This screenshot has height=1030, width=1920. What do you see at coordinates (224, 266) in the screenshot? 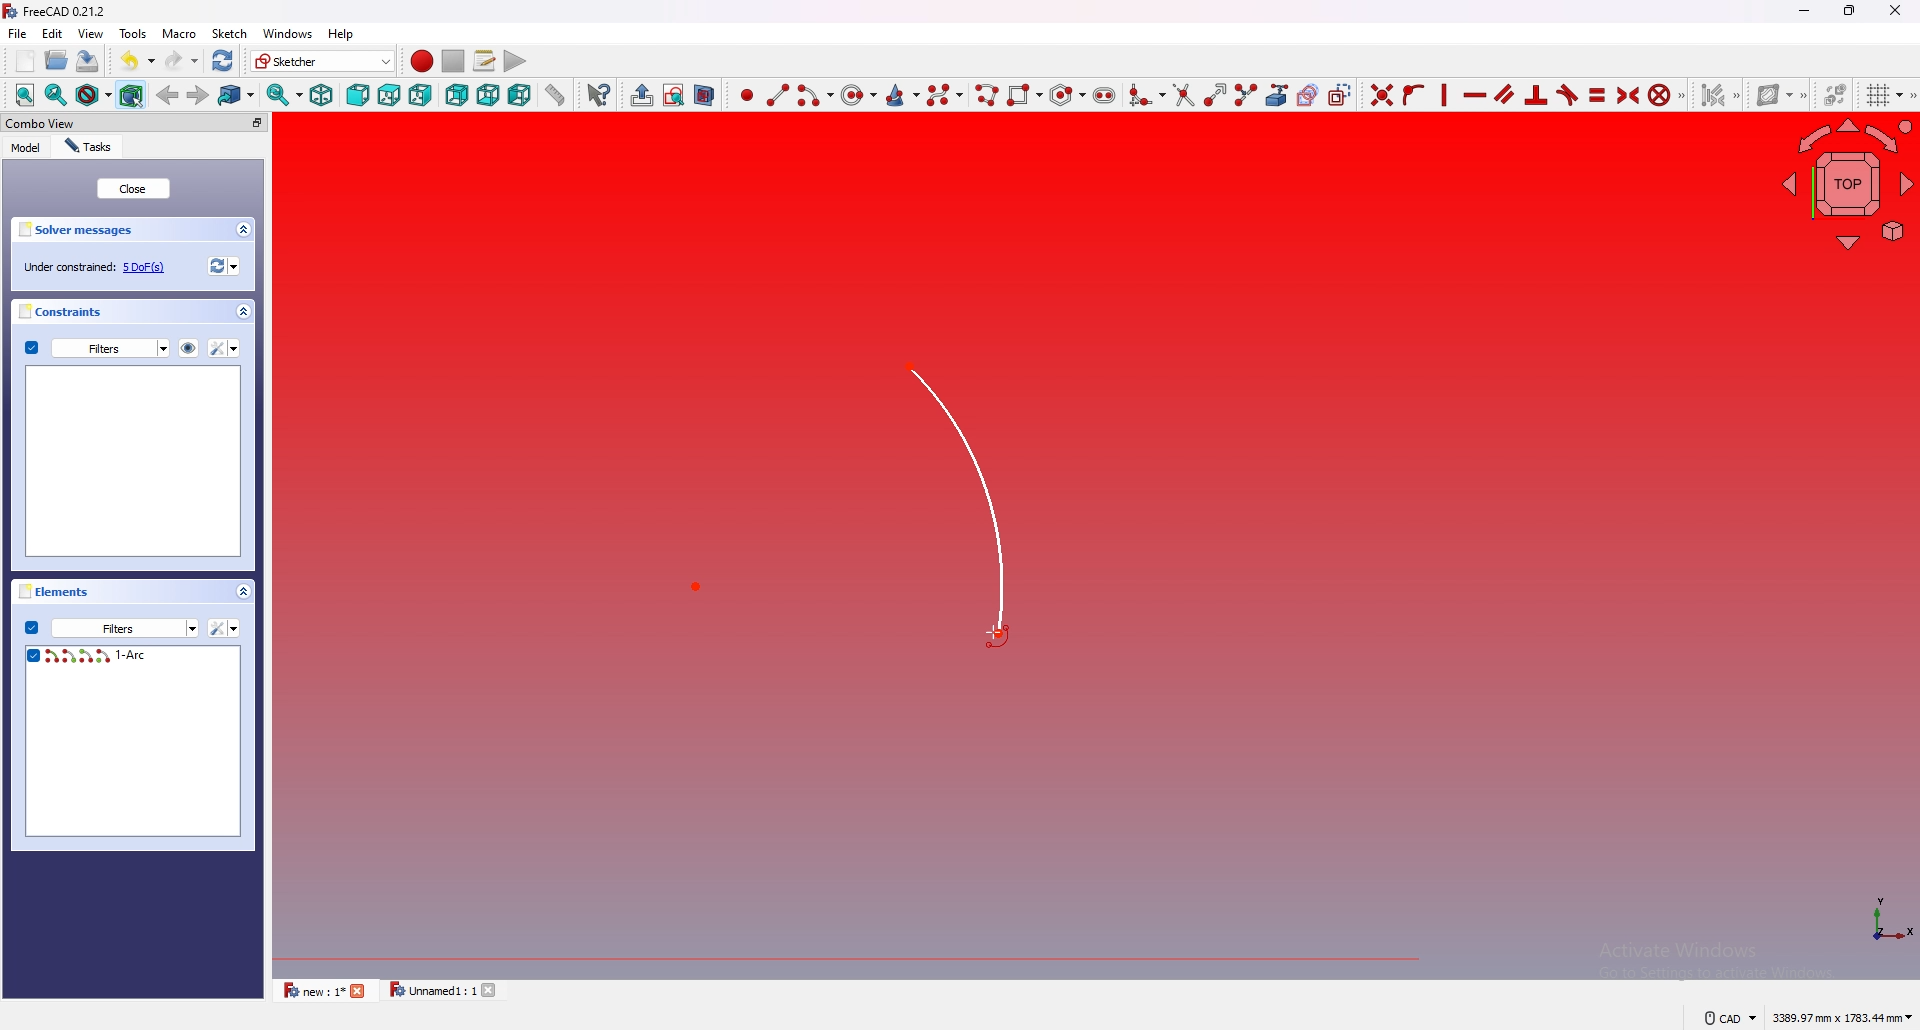
I see `recomputation of active document` at bounding box center [224, 266].